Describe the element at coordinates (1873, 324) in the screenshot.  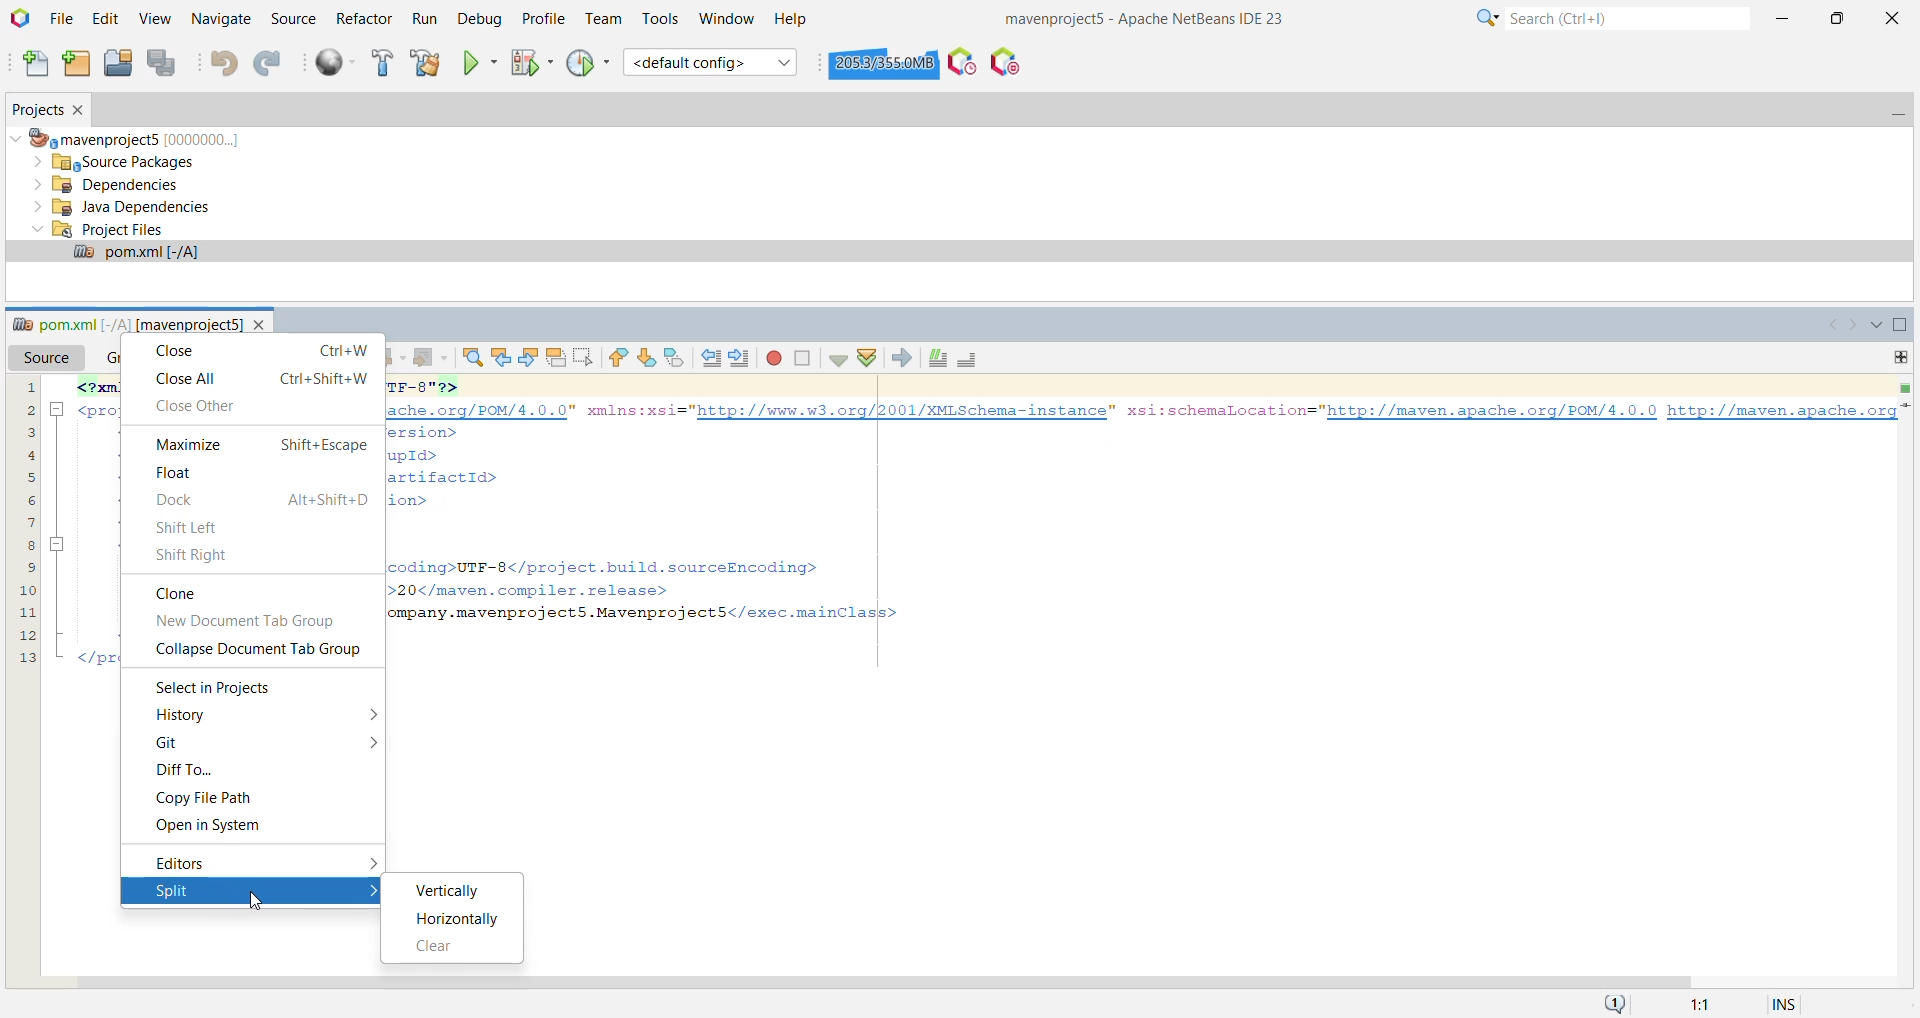
I see `Show All Opened Documents` at that location.